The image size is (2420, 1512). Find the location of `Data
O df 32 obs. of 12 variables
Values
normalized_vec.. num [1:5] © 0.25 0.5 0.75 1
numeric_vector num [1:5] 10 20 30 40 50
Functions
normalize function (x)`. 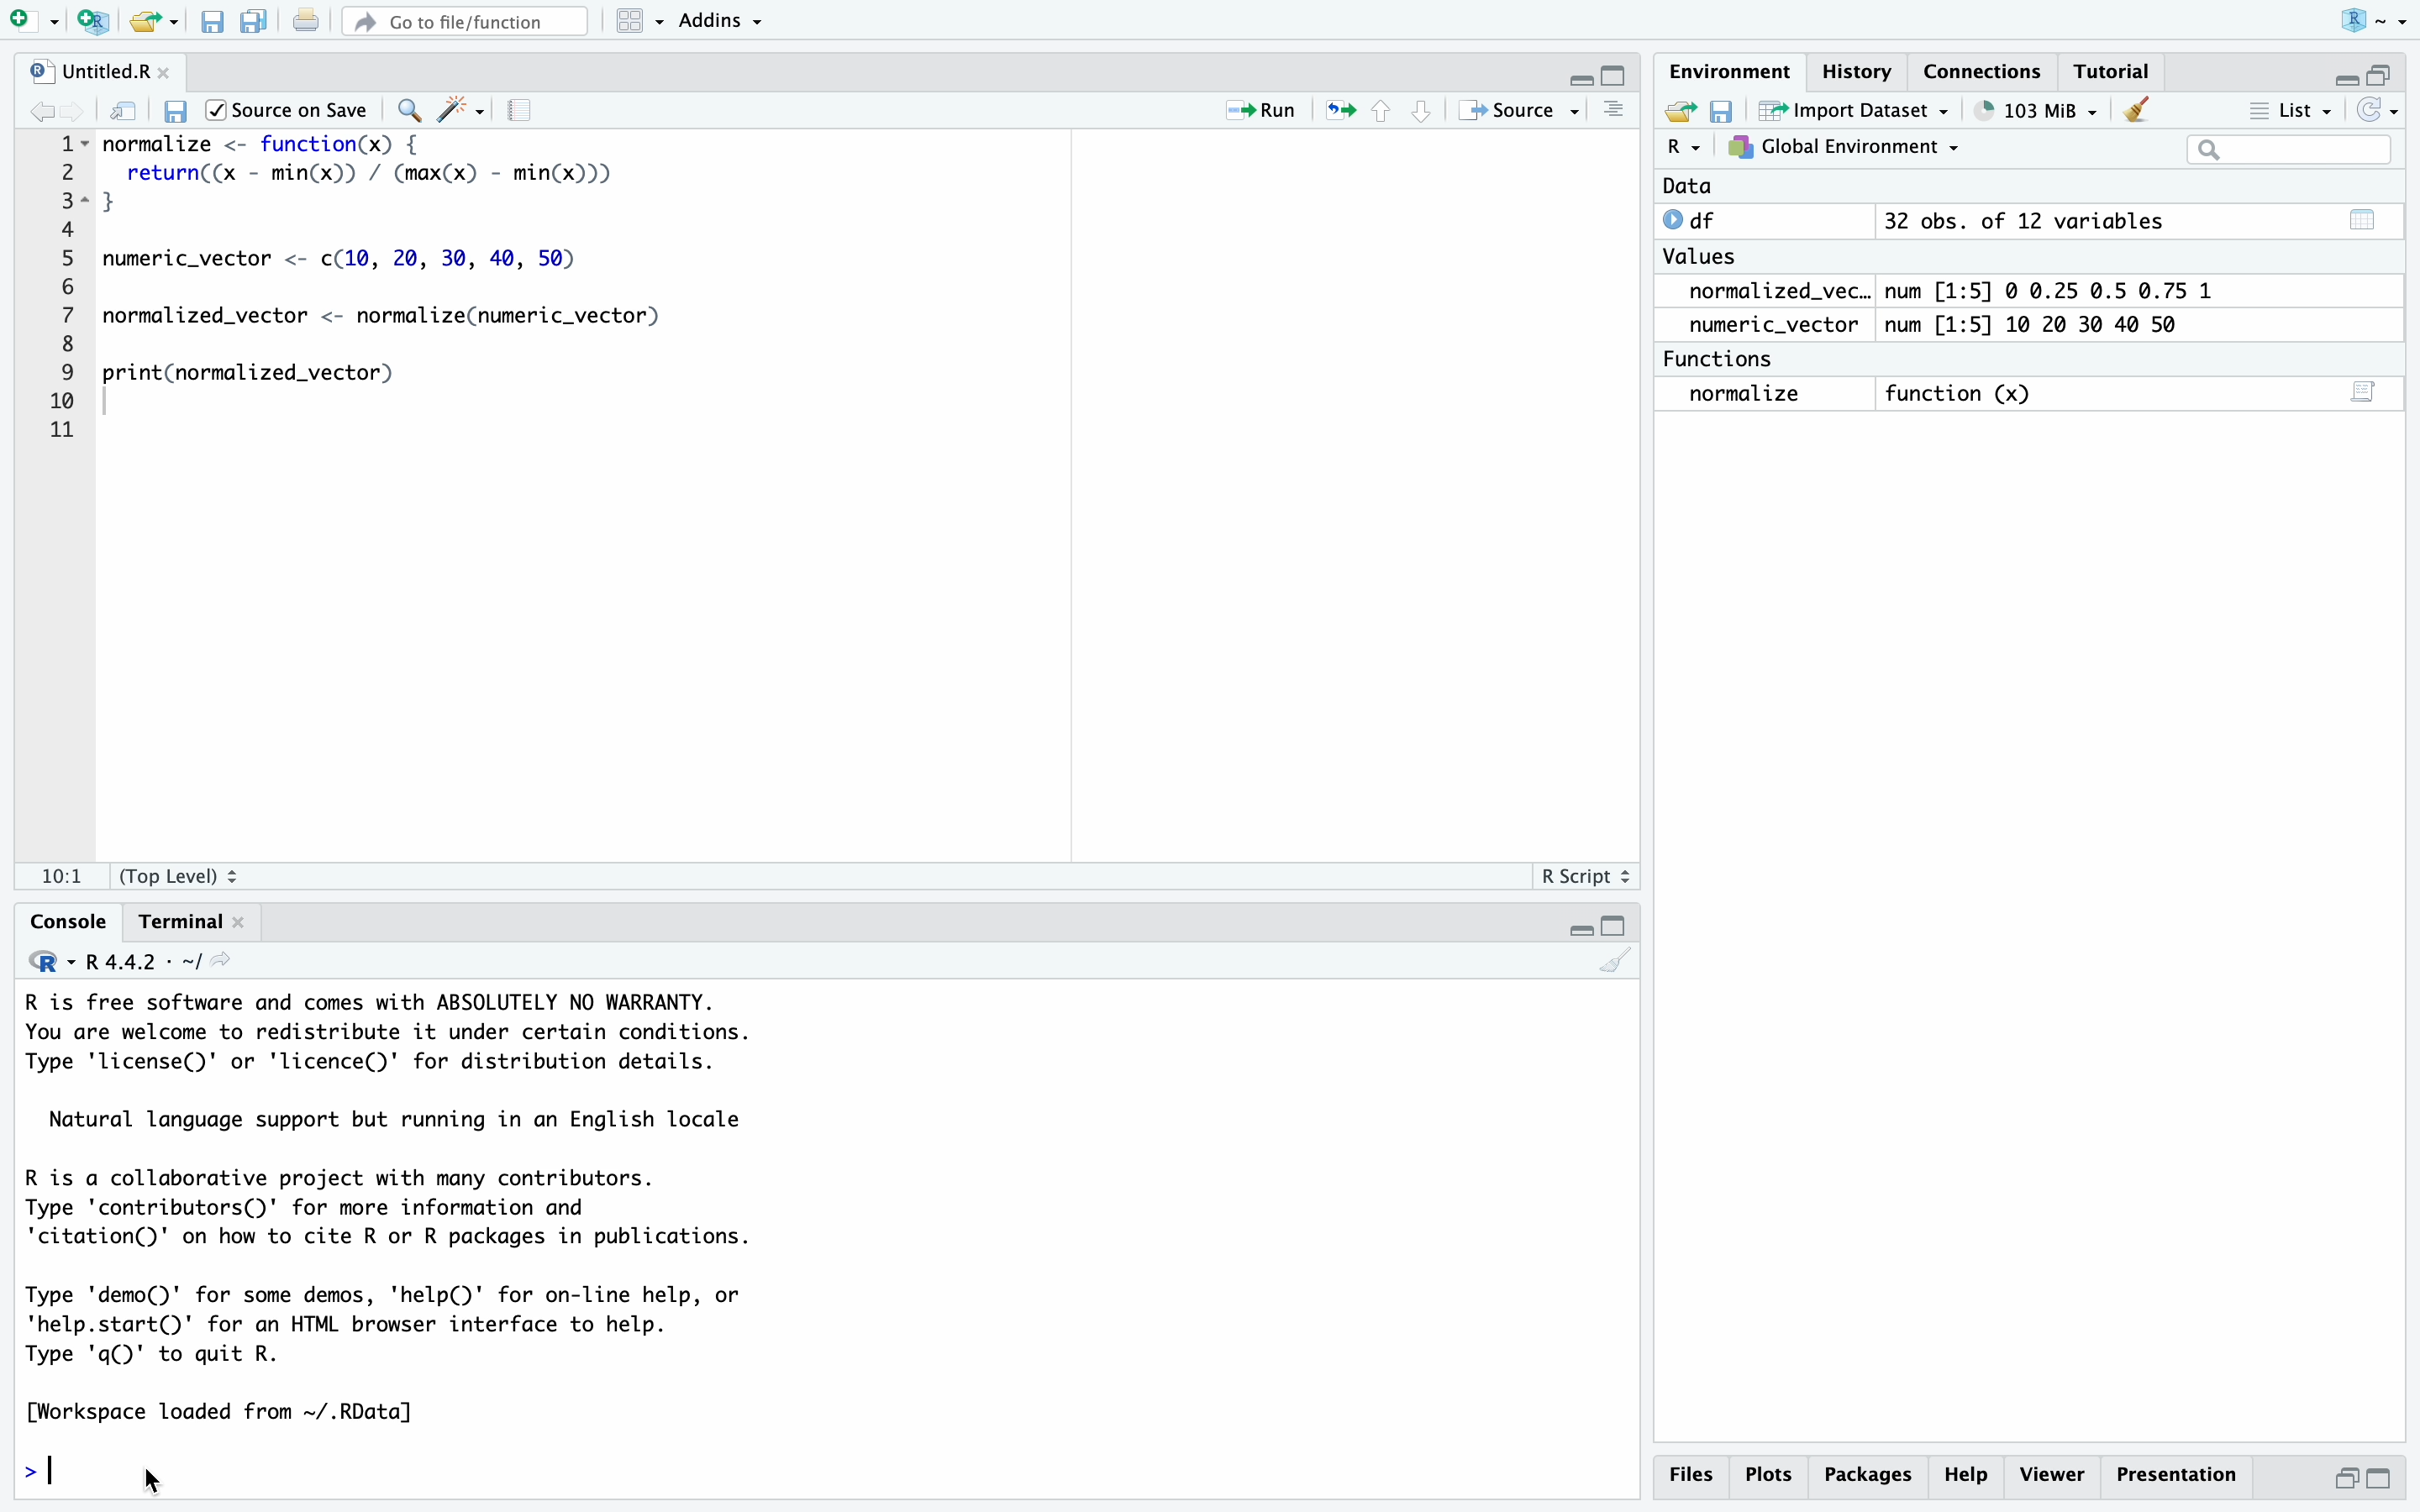

Data
O df 32 obs. of 12 variables
Values
normalized_vec.. num [1:5] © 0.25 0.5 0.75 1
numeric_vector num [1:5] 10 20 30 40 50
Functions
normalize function (x) is located at coordinates (1947, 300).